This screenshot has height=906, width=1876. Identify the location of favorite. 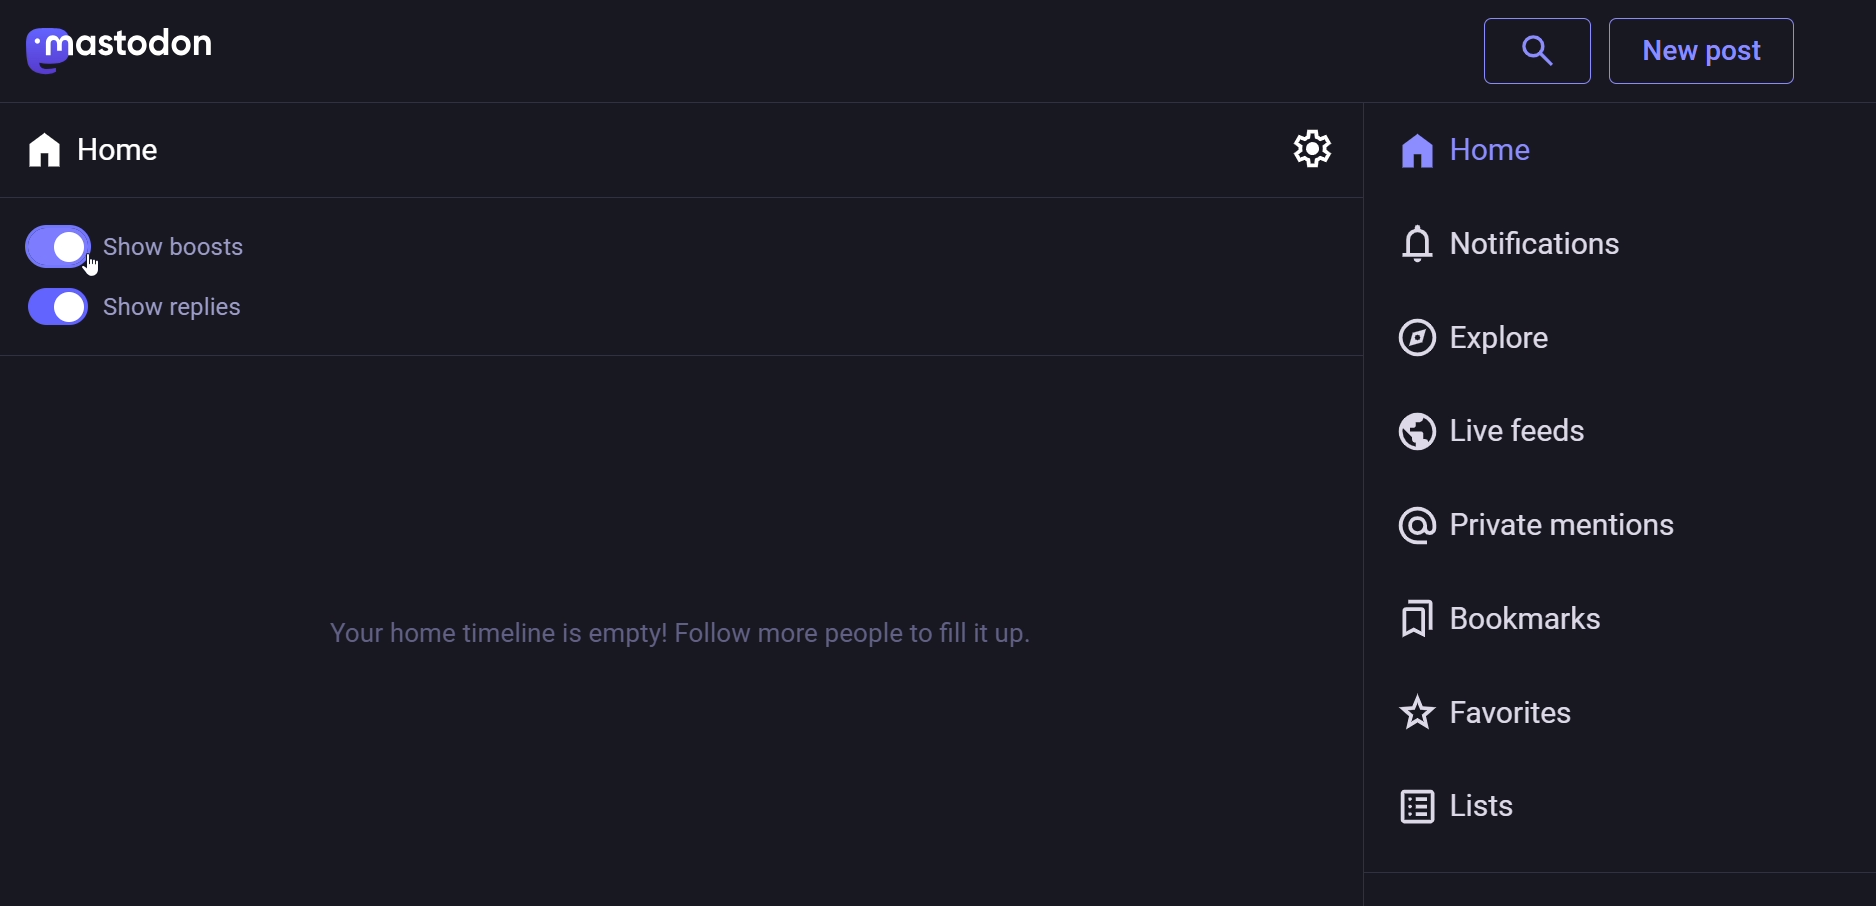
(1498, 709).